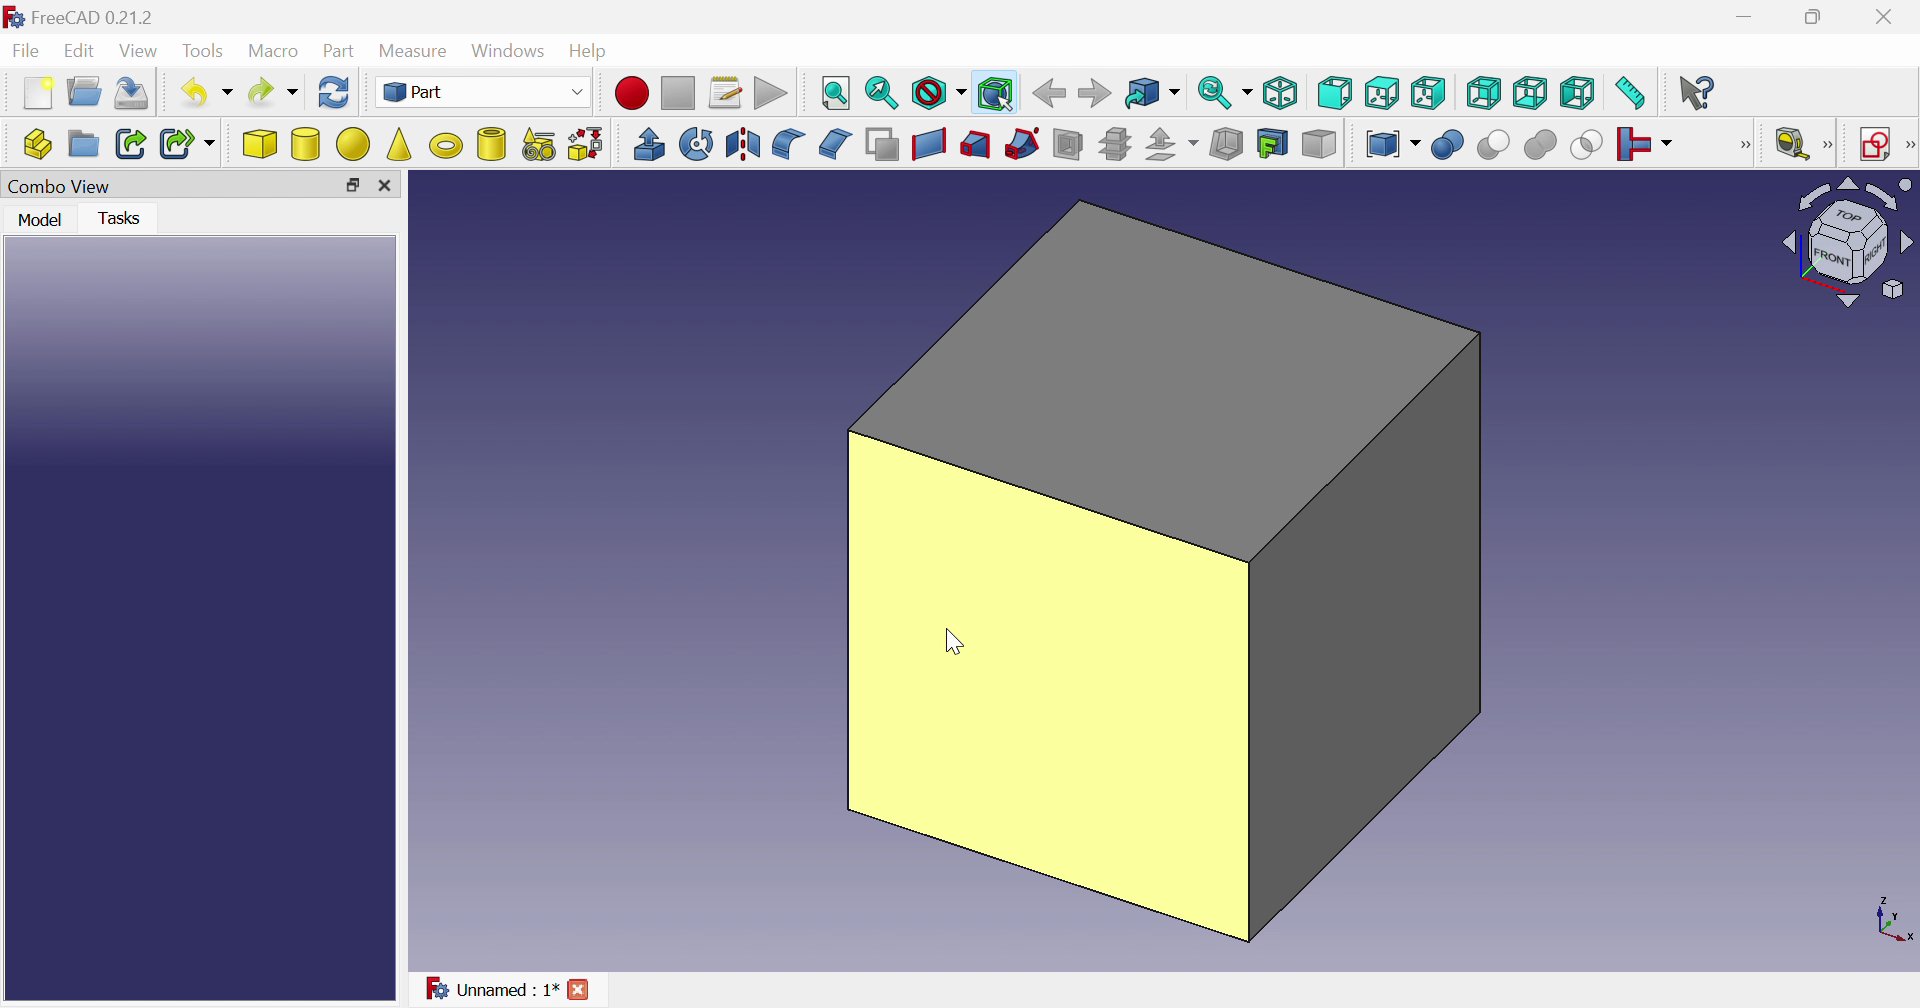 Image resolution: width=1920 pixels, height=1008 pixels. I want to click on Part, so click(486, 94).